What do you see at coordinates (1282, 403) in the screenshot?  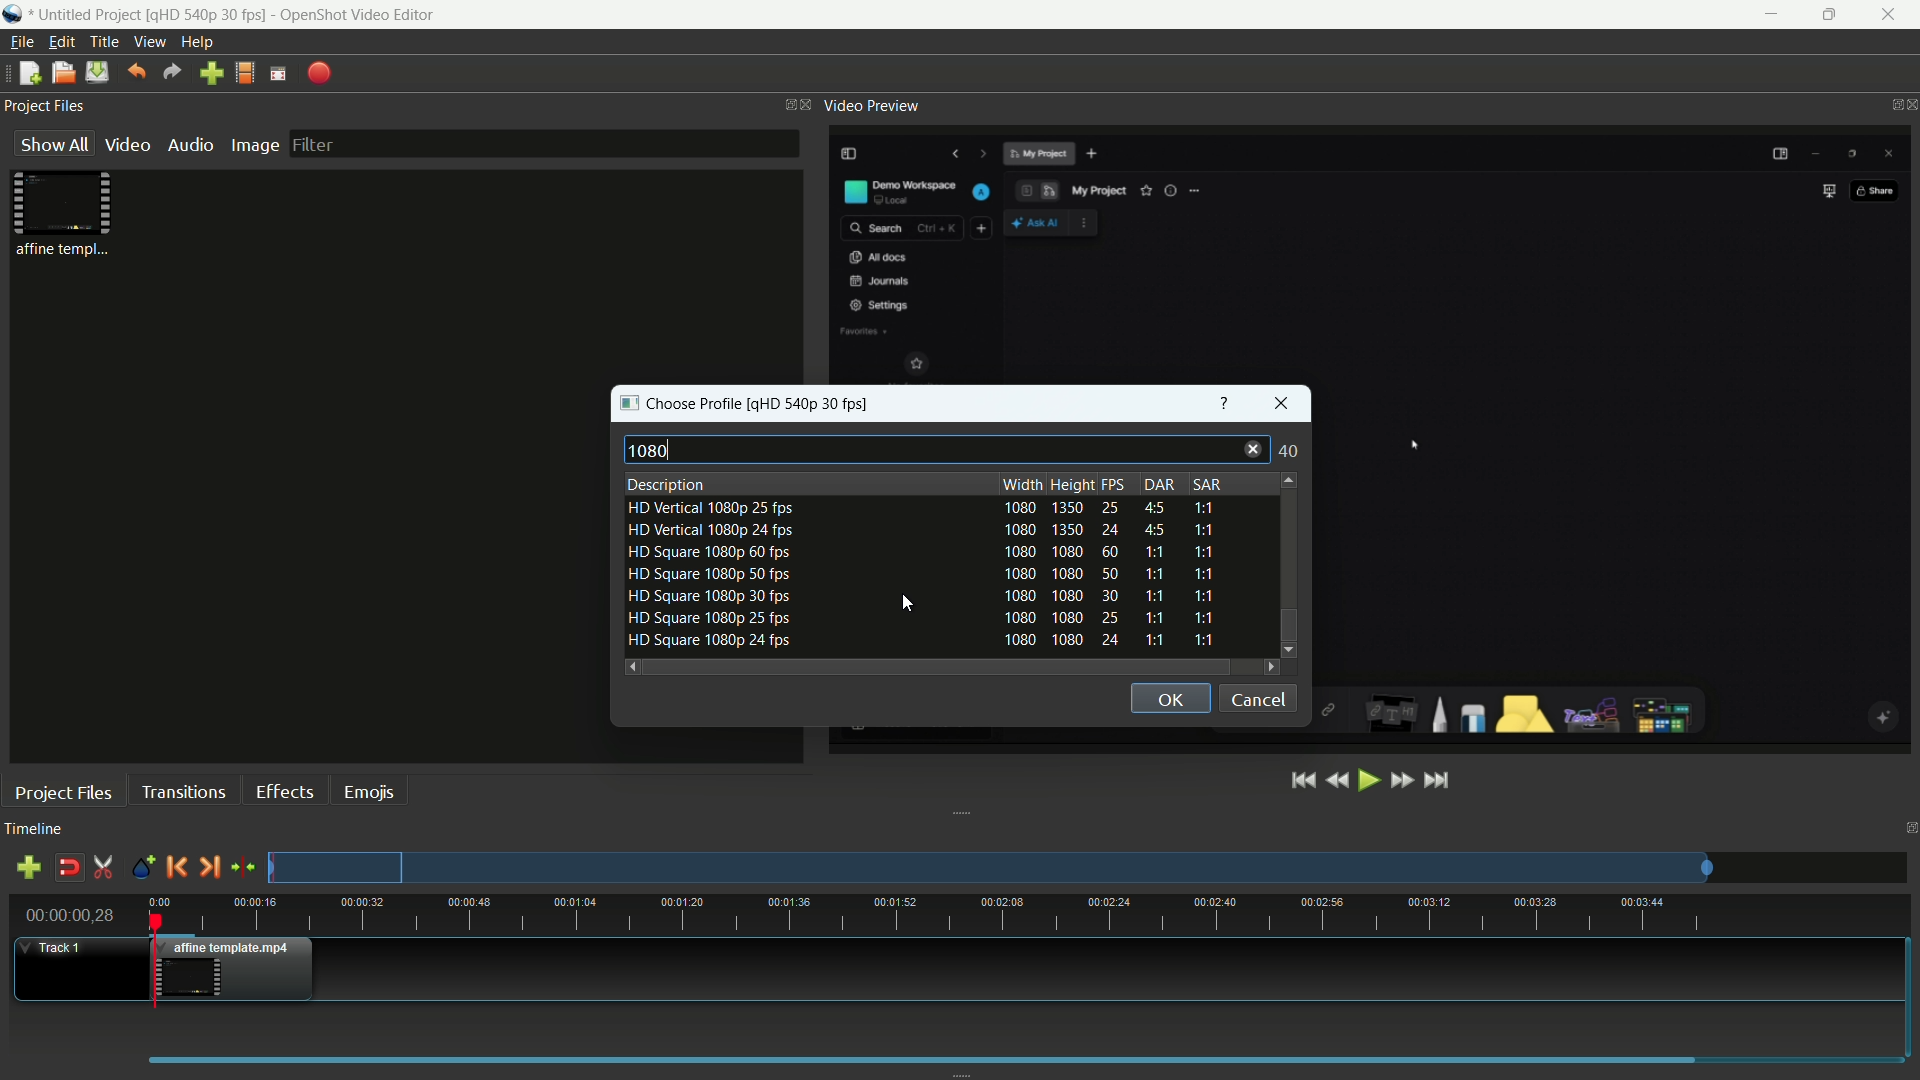 I see `close window` at bounding box center [1282, 403].